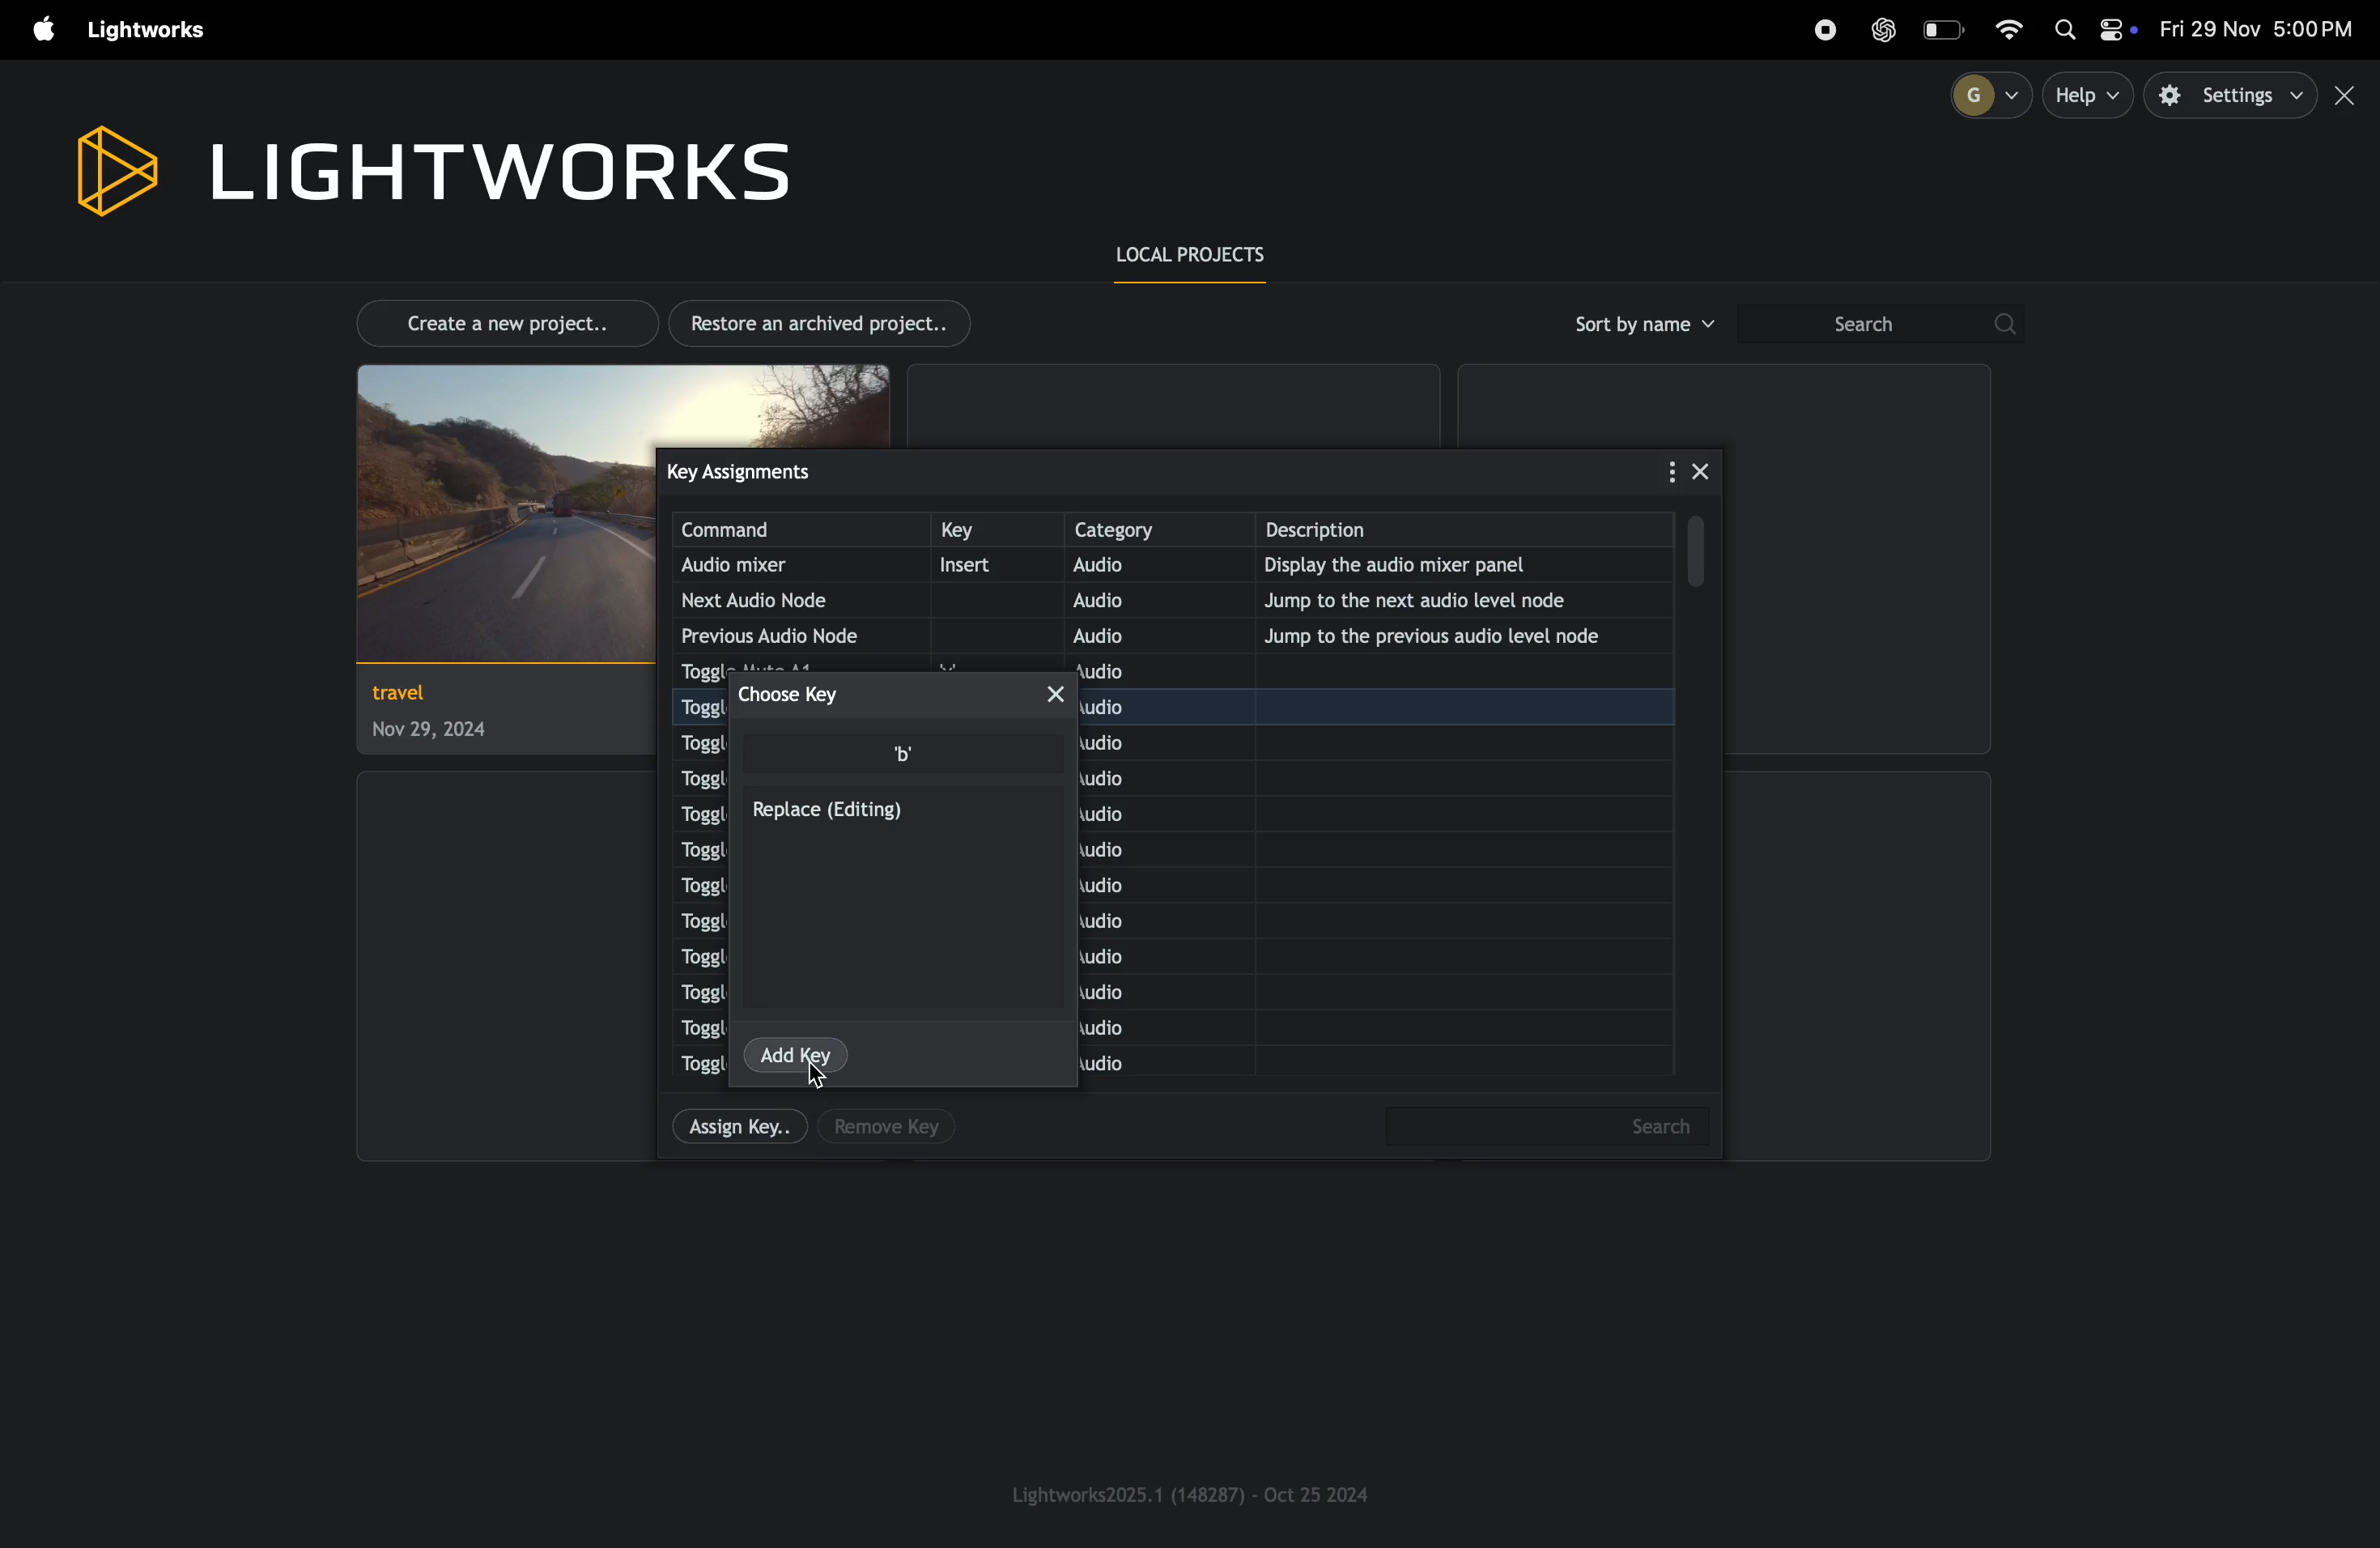 This screenshot has height=1548, width=2380. Describe the element at coordinates (1537, 1130) in the screenshot. I see `` at that location.